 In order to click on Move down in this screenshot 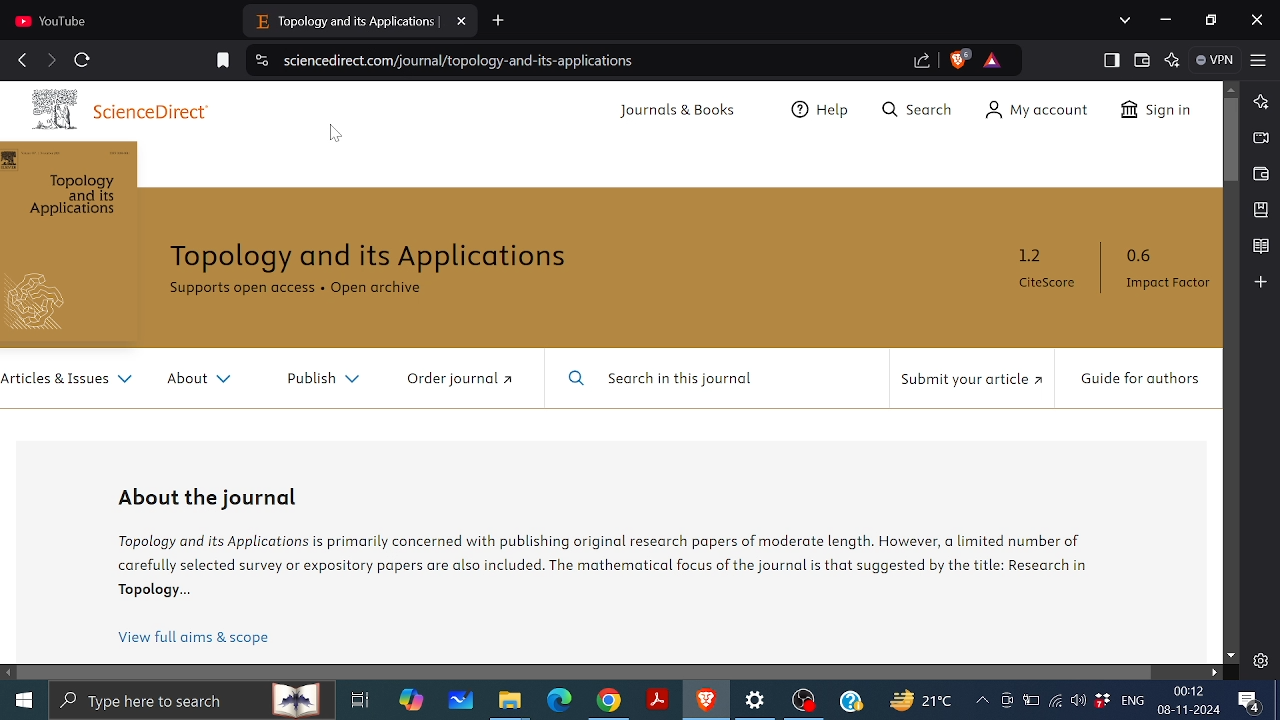, I will do `click(1231, 656)`.